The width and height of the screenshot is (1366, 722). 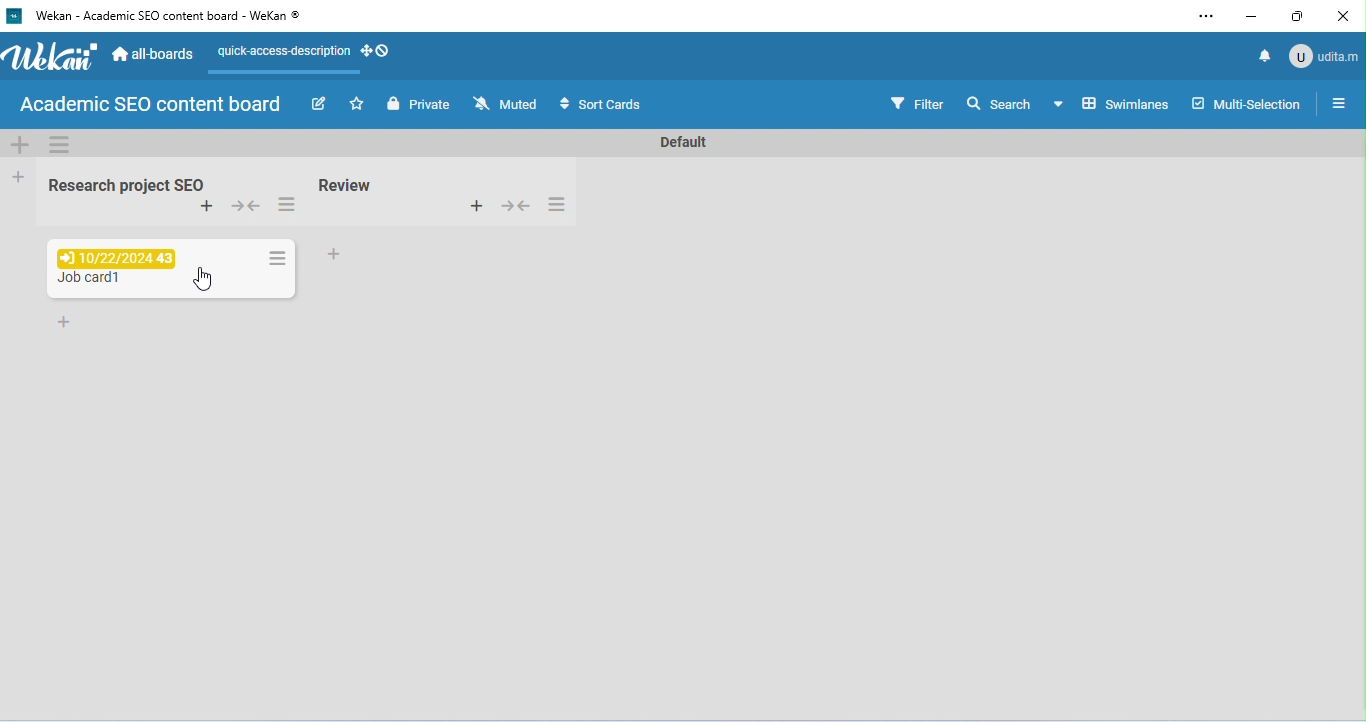 What do you see at coordinates (248, 208) in the screenshot?
I see `collapse` at bounding box center [248, 208].